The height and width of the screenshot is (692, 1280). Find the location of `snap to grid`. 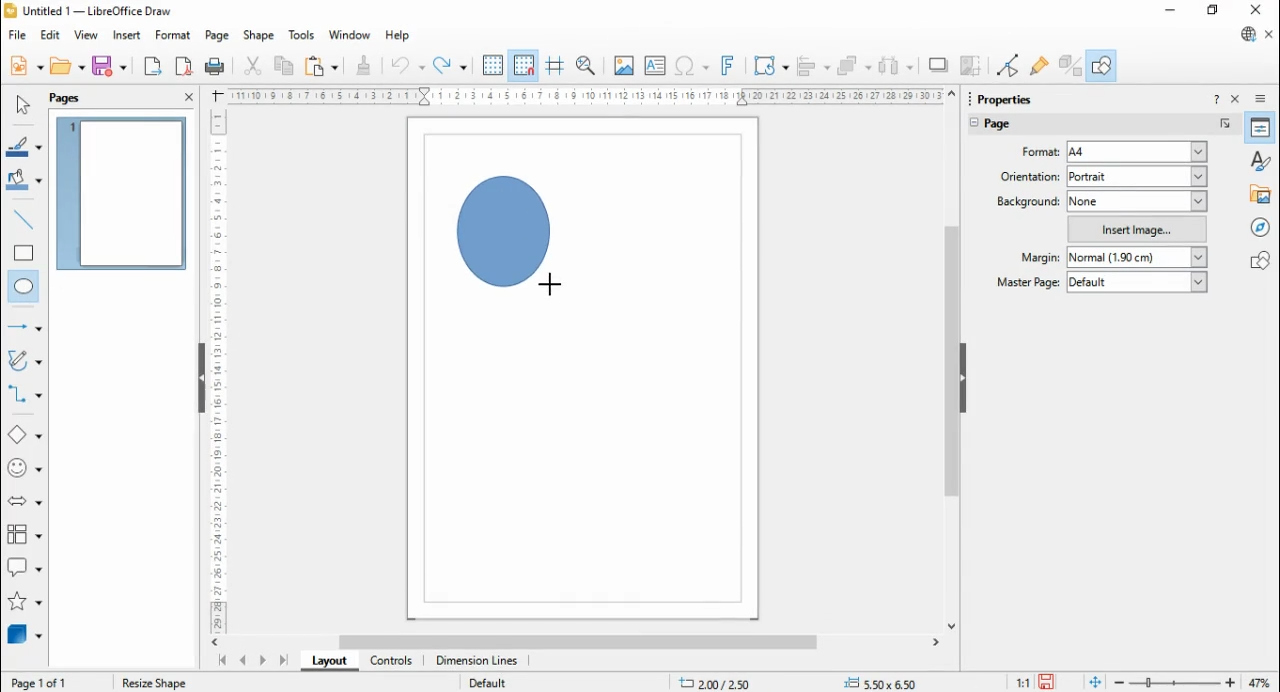

snap to grid is located at coordinates (525, 65).